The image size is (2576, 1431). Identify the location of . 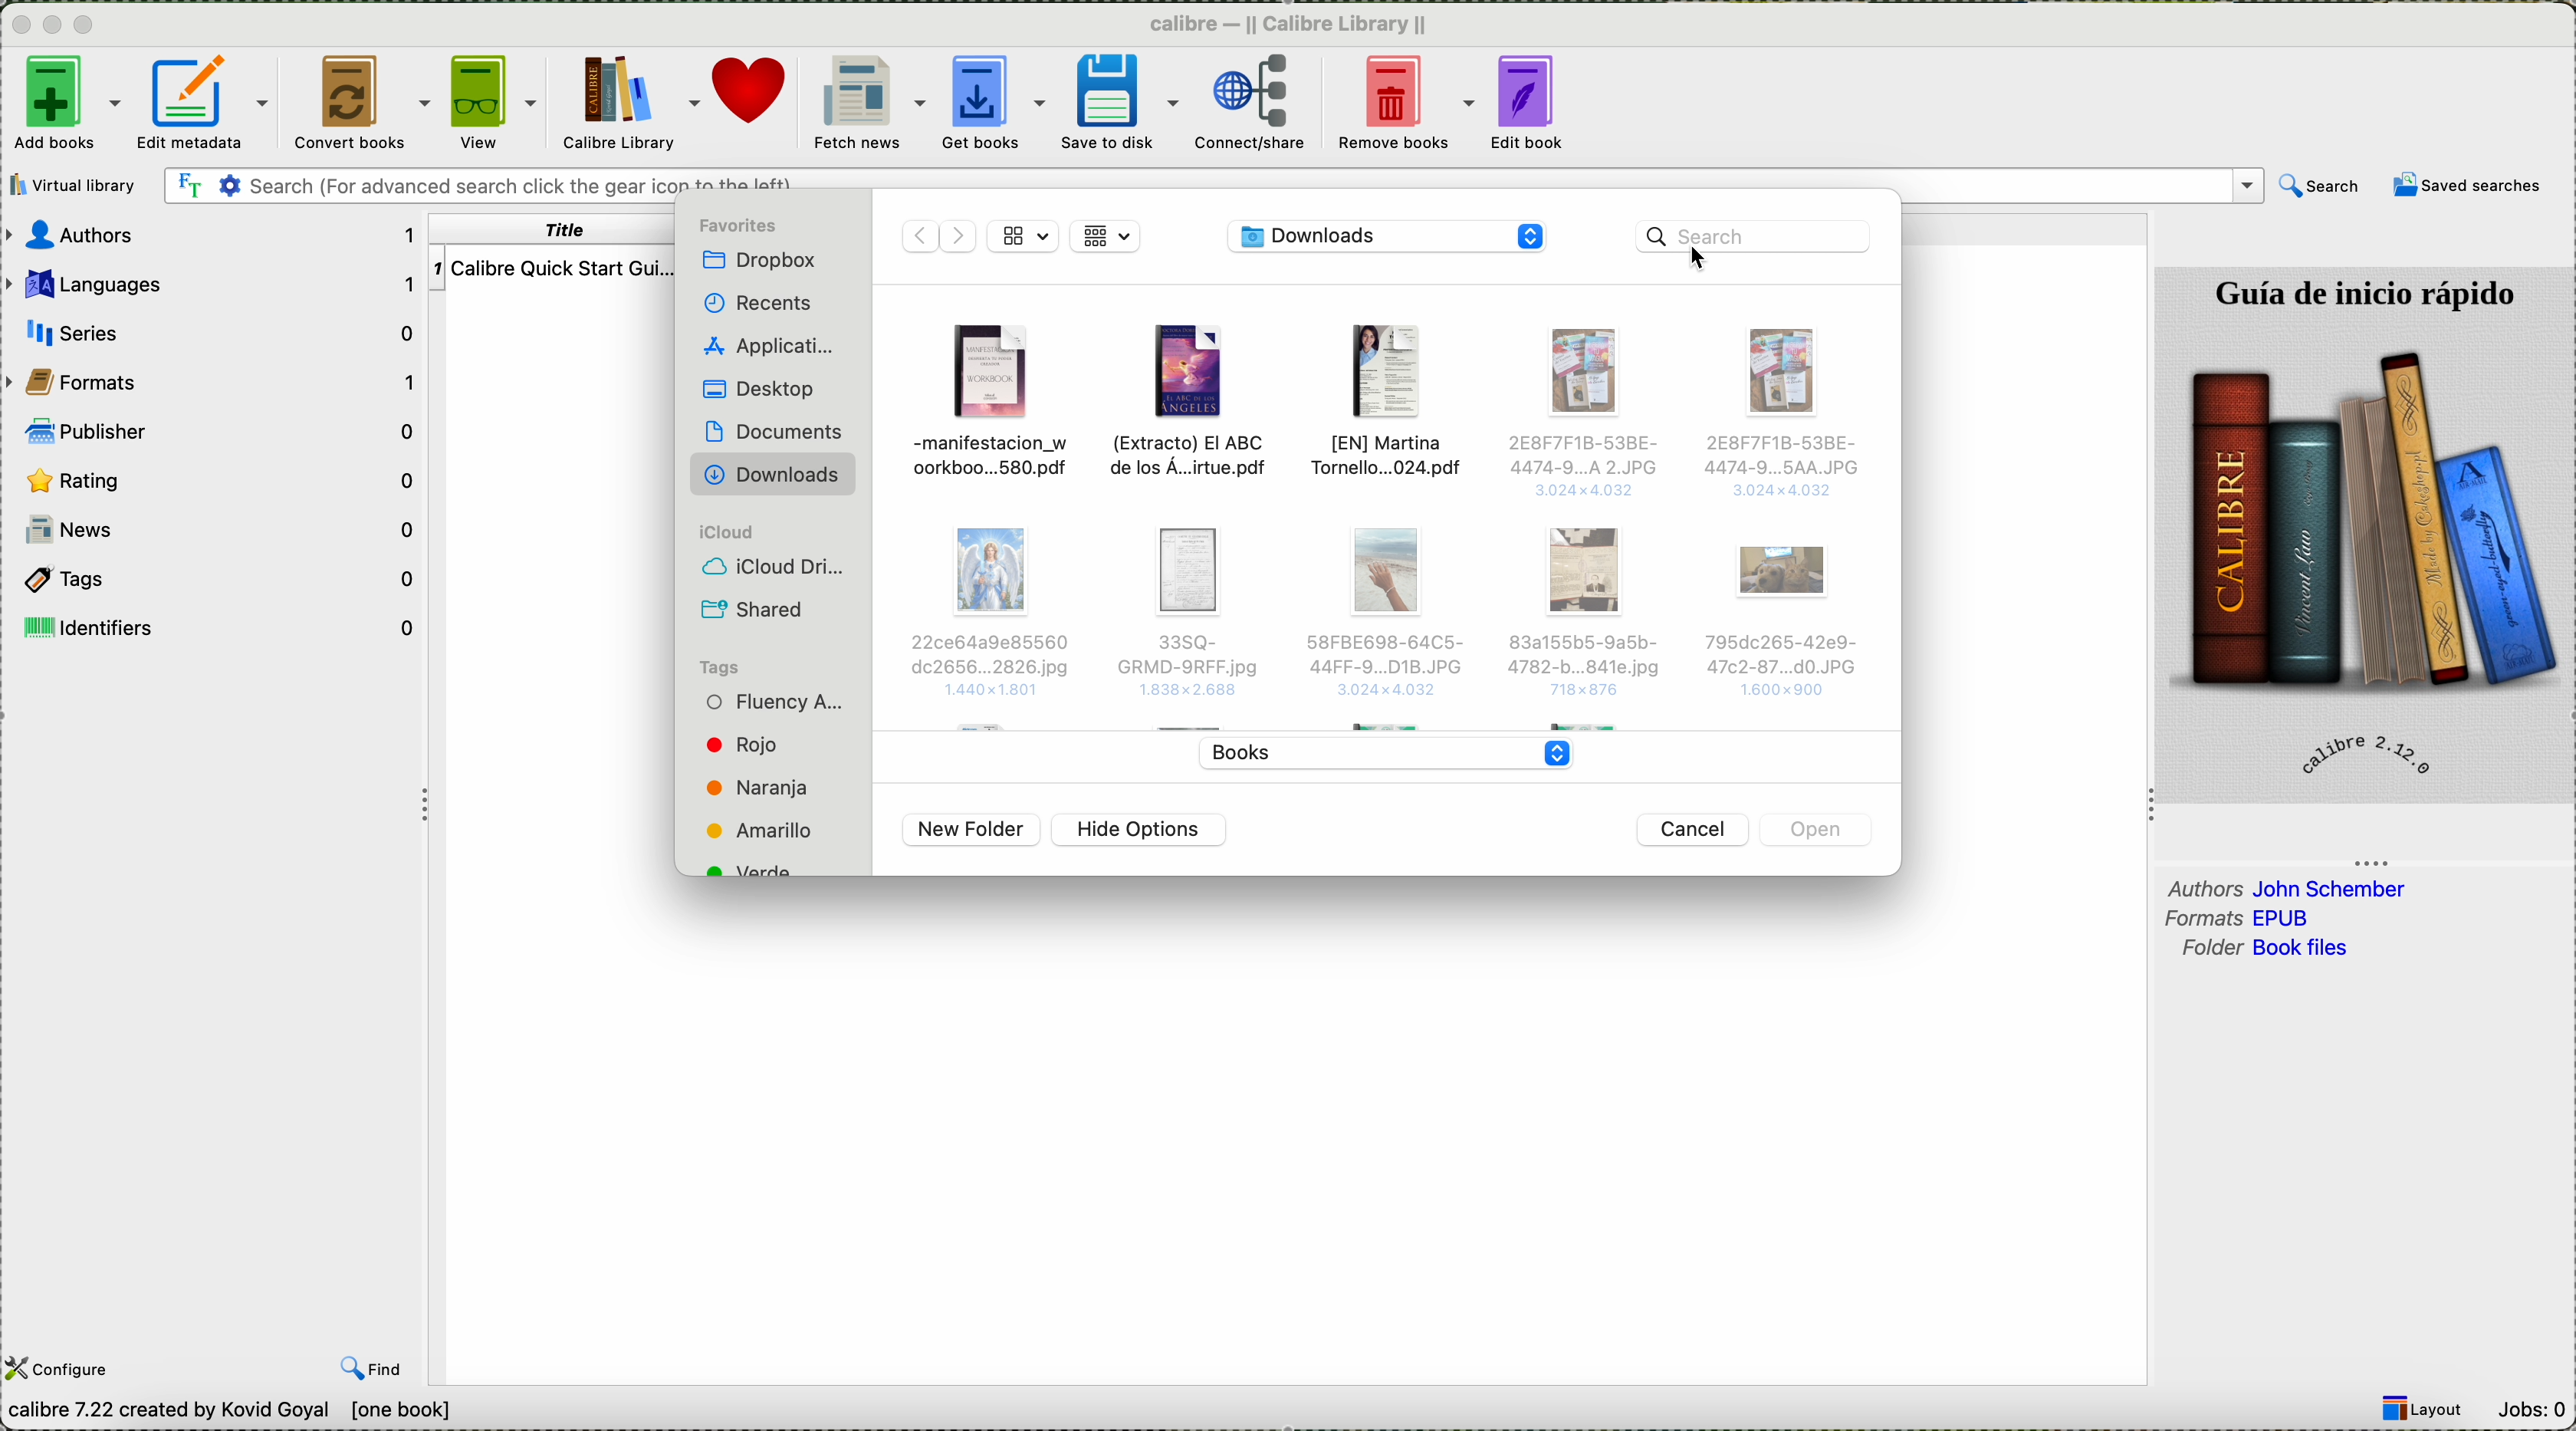
(1581, 411).